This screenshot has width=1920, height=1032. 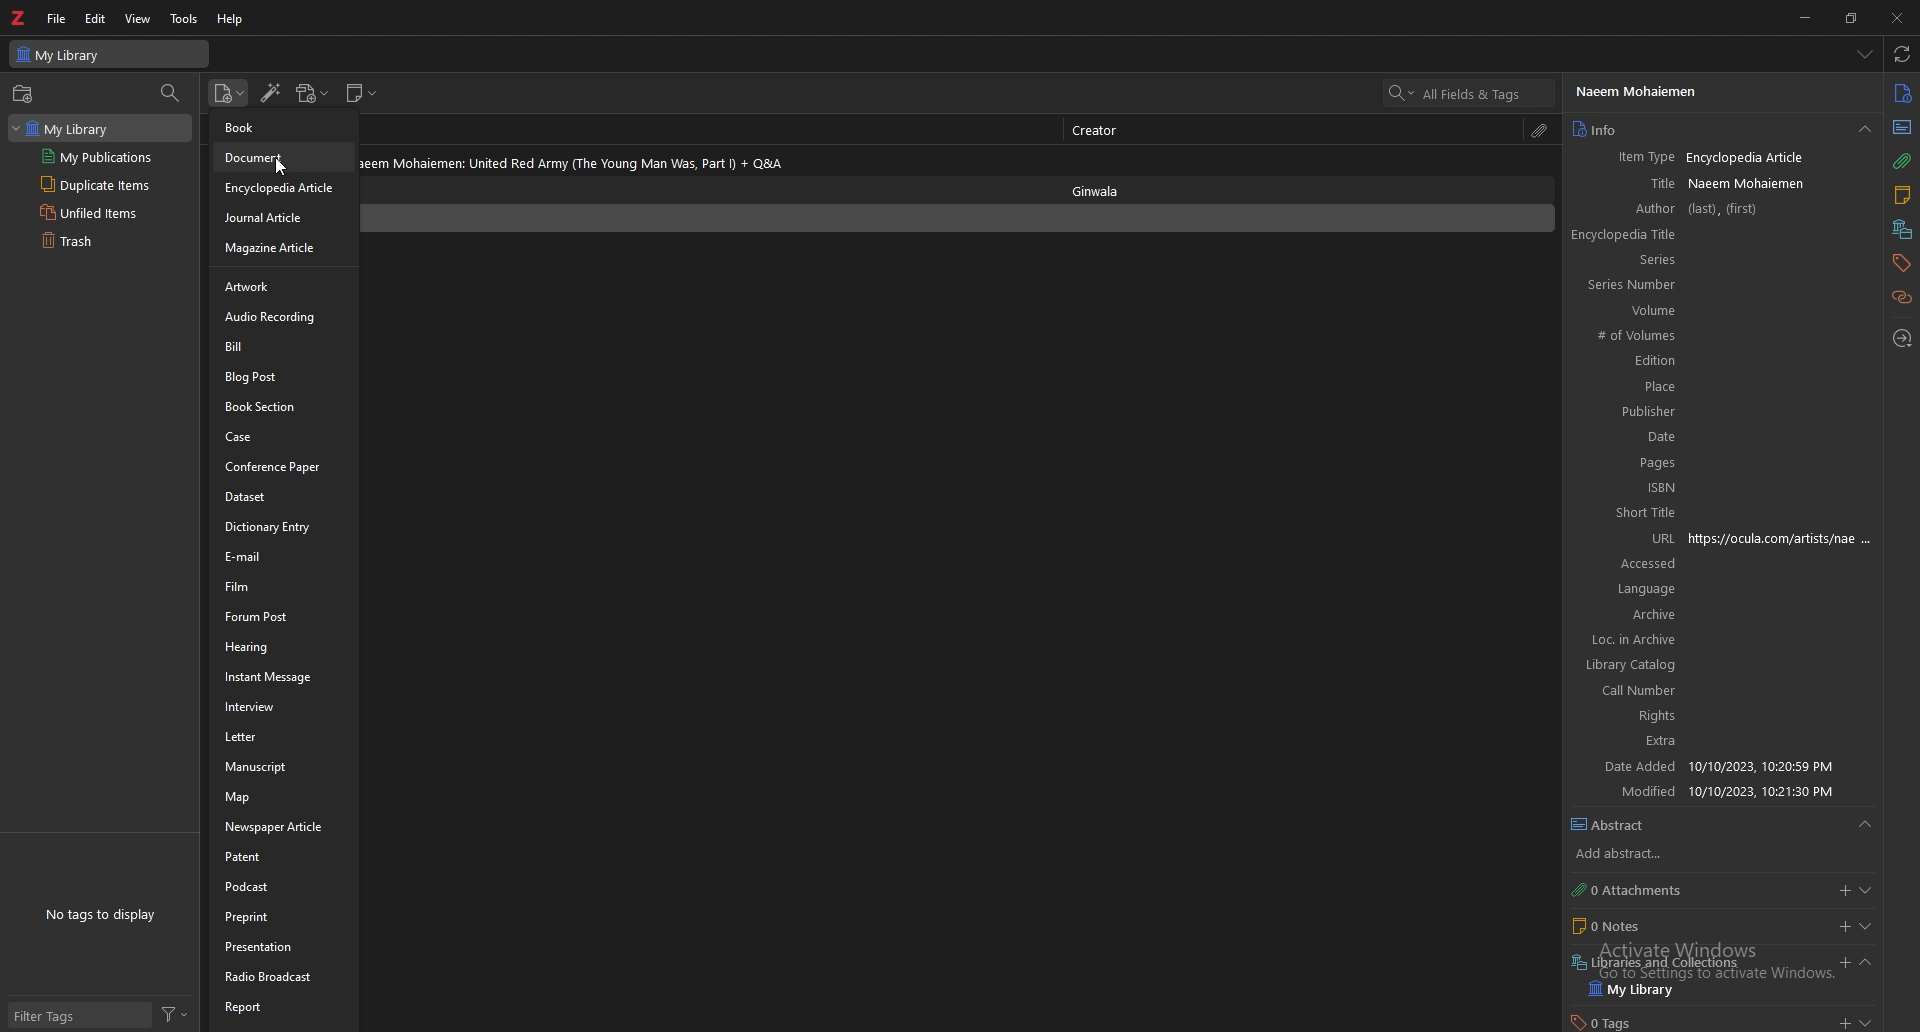 What do you see at coordinates (1697, 890) in the screenshot?
I see `attachments` at bounding box center [1697, 890].